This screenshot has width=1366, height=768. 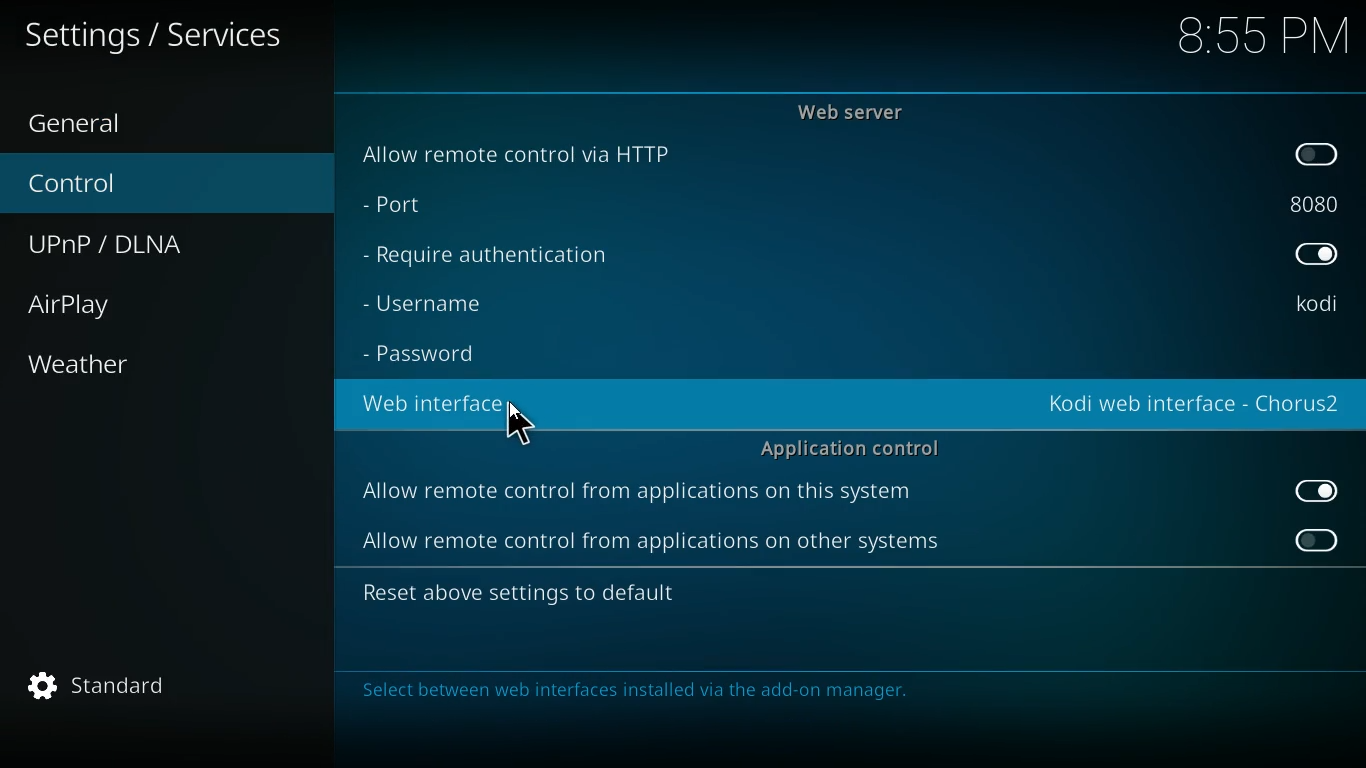 What do you see at coordinates (157, 36) in the screenshot?
I see `Settings / Services` at bounding box center [157, 36].